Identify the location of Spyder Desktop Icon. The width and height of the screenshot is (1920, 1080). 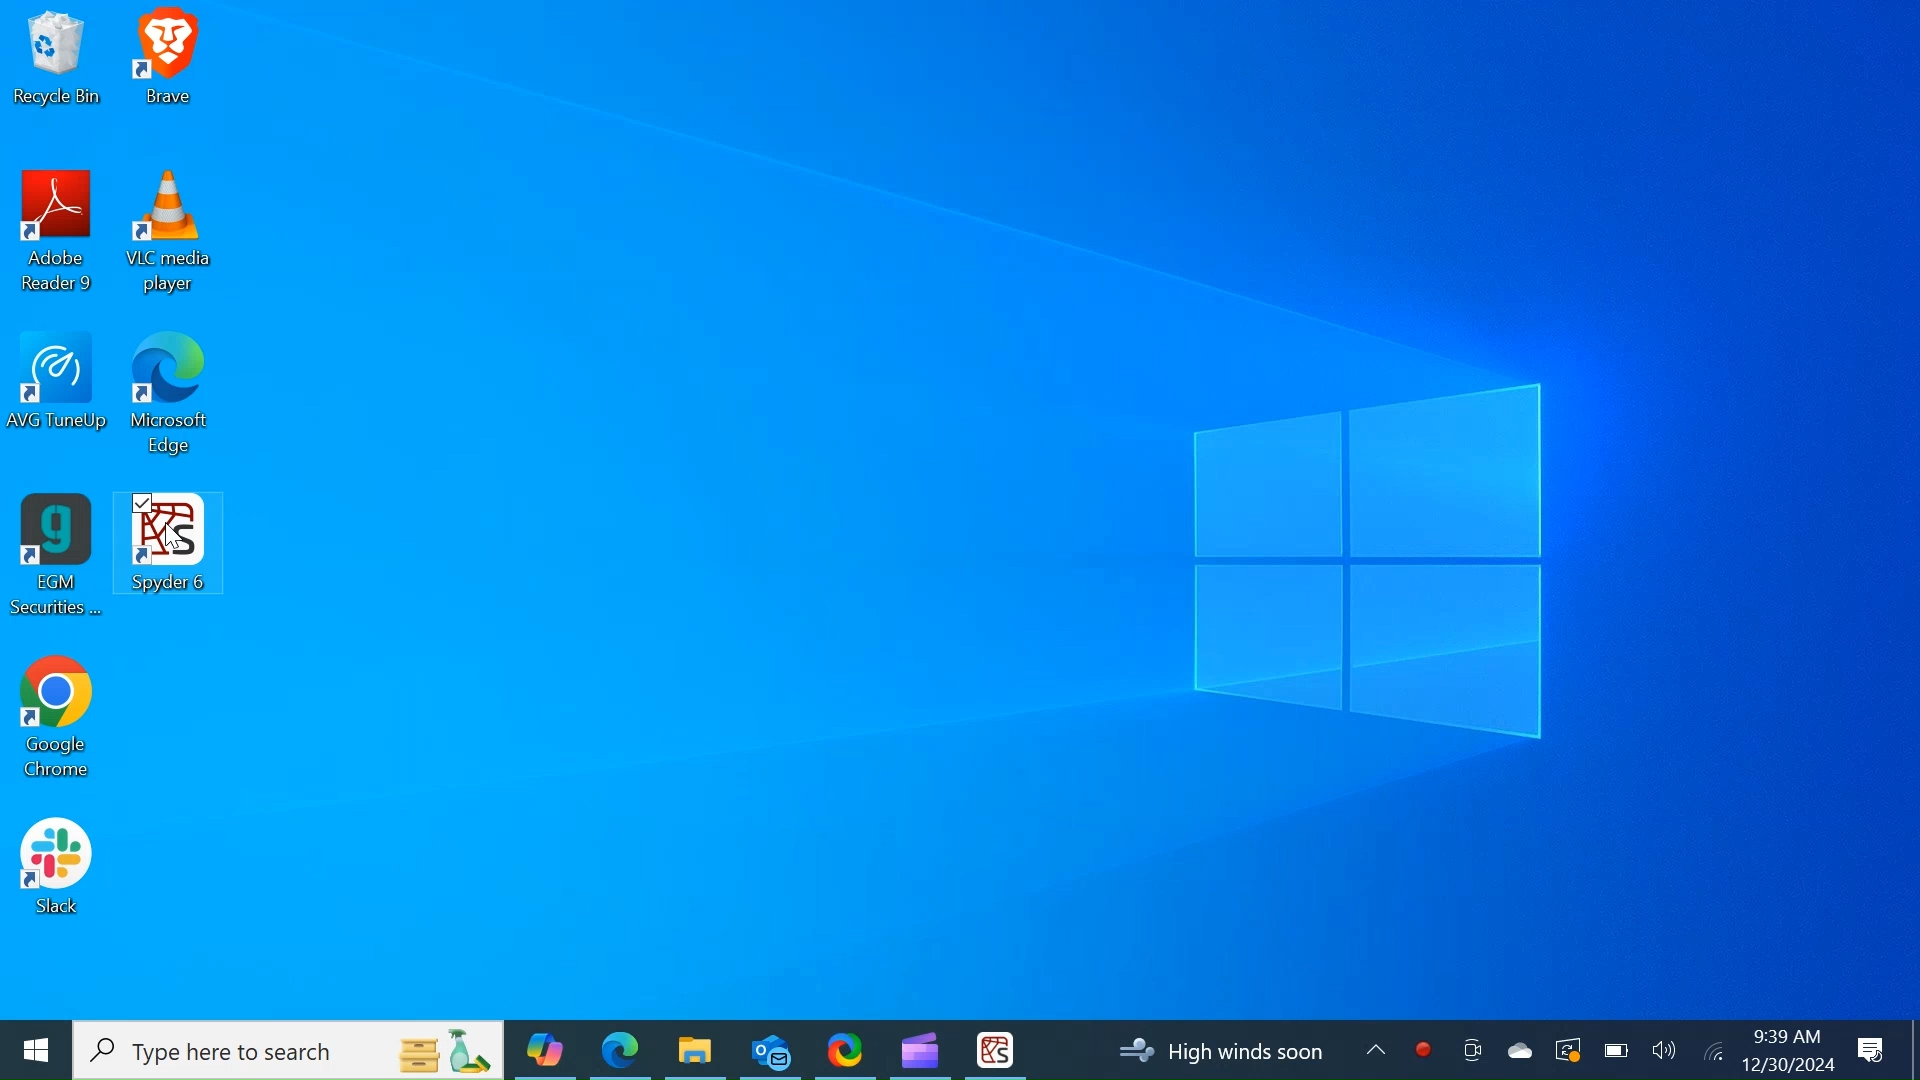
(995, 1050).